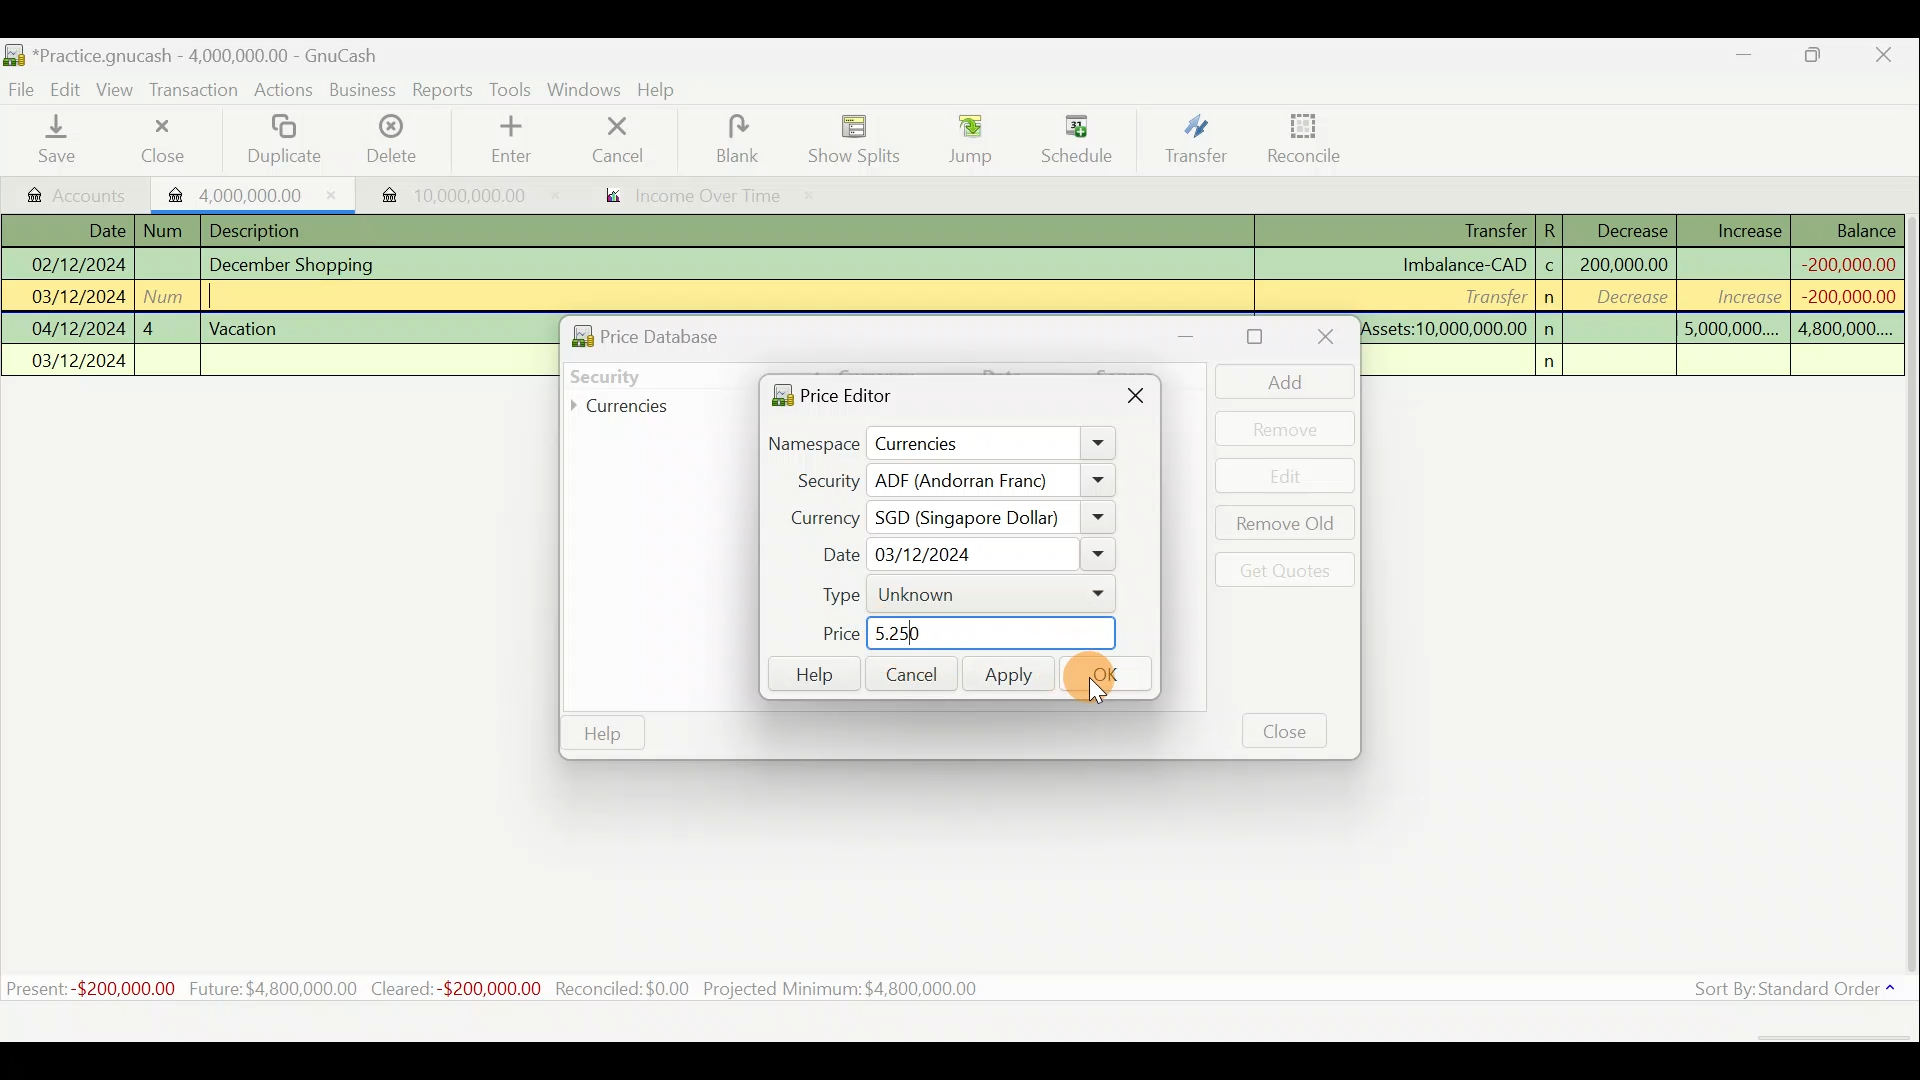  I want to click on Balance, so click(1849, 230).